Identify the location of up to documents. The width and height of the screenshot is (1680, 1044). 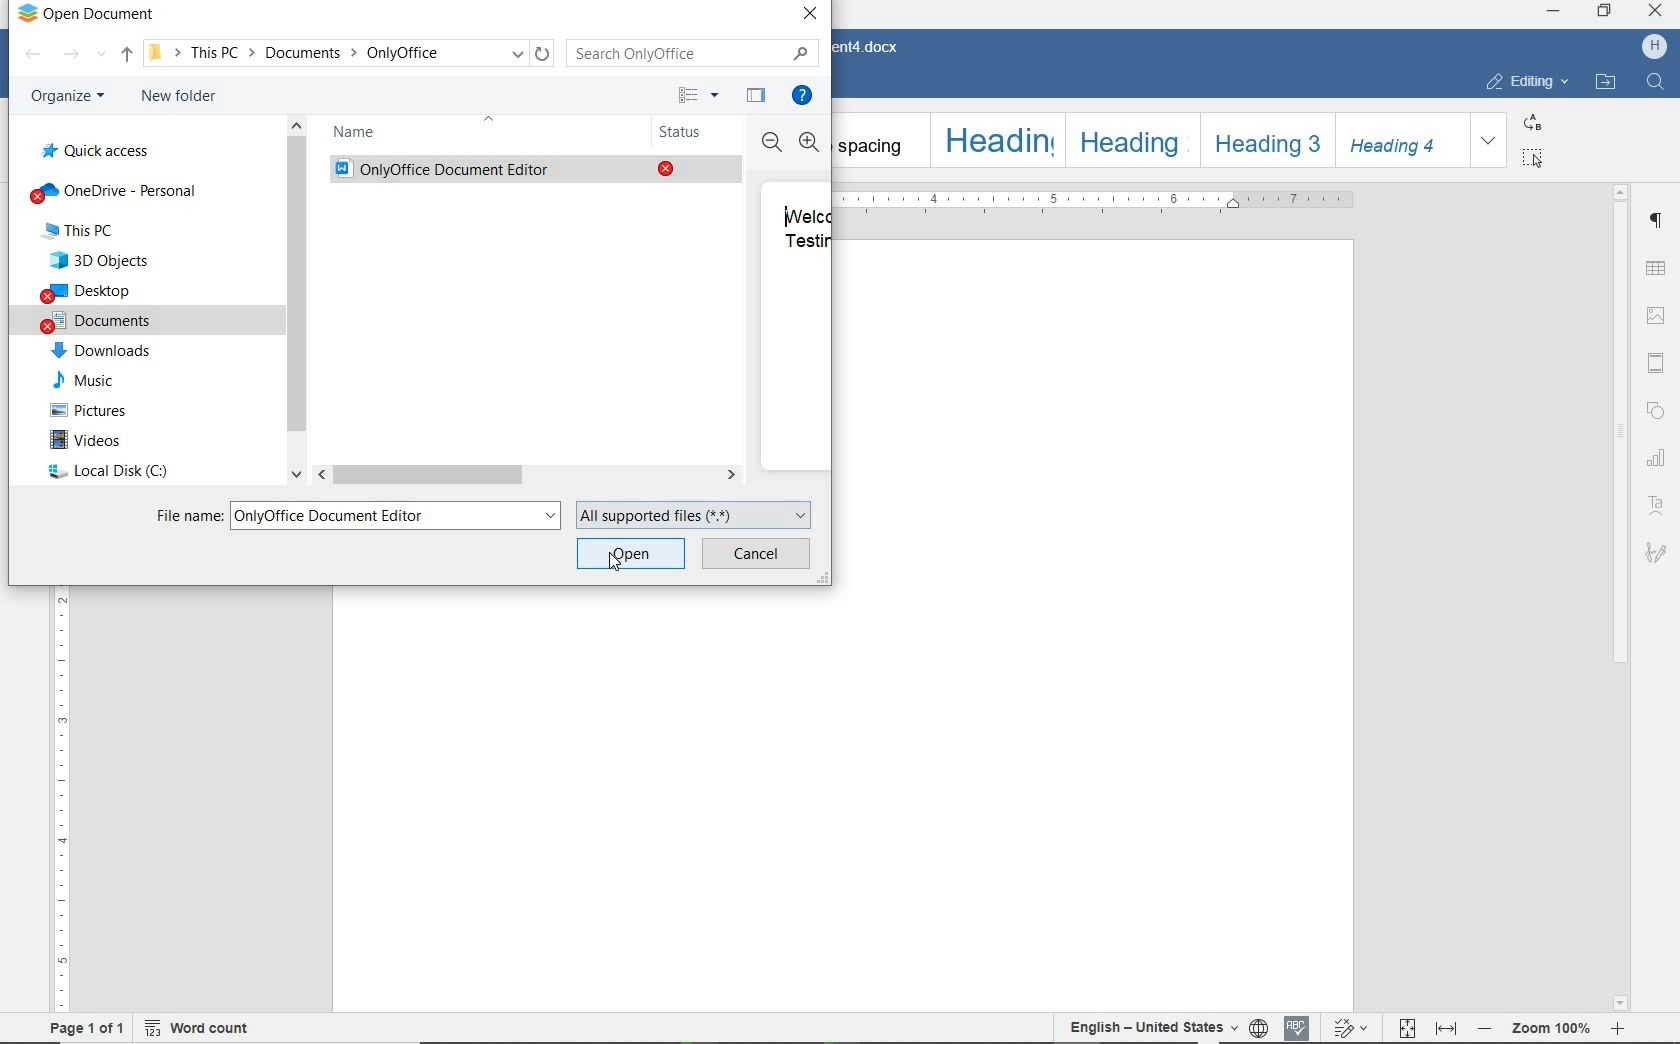
(120, 54).